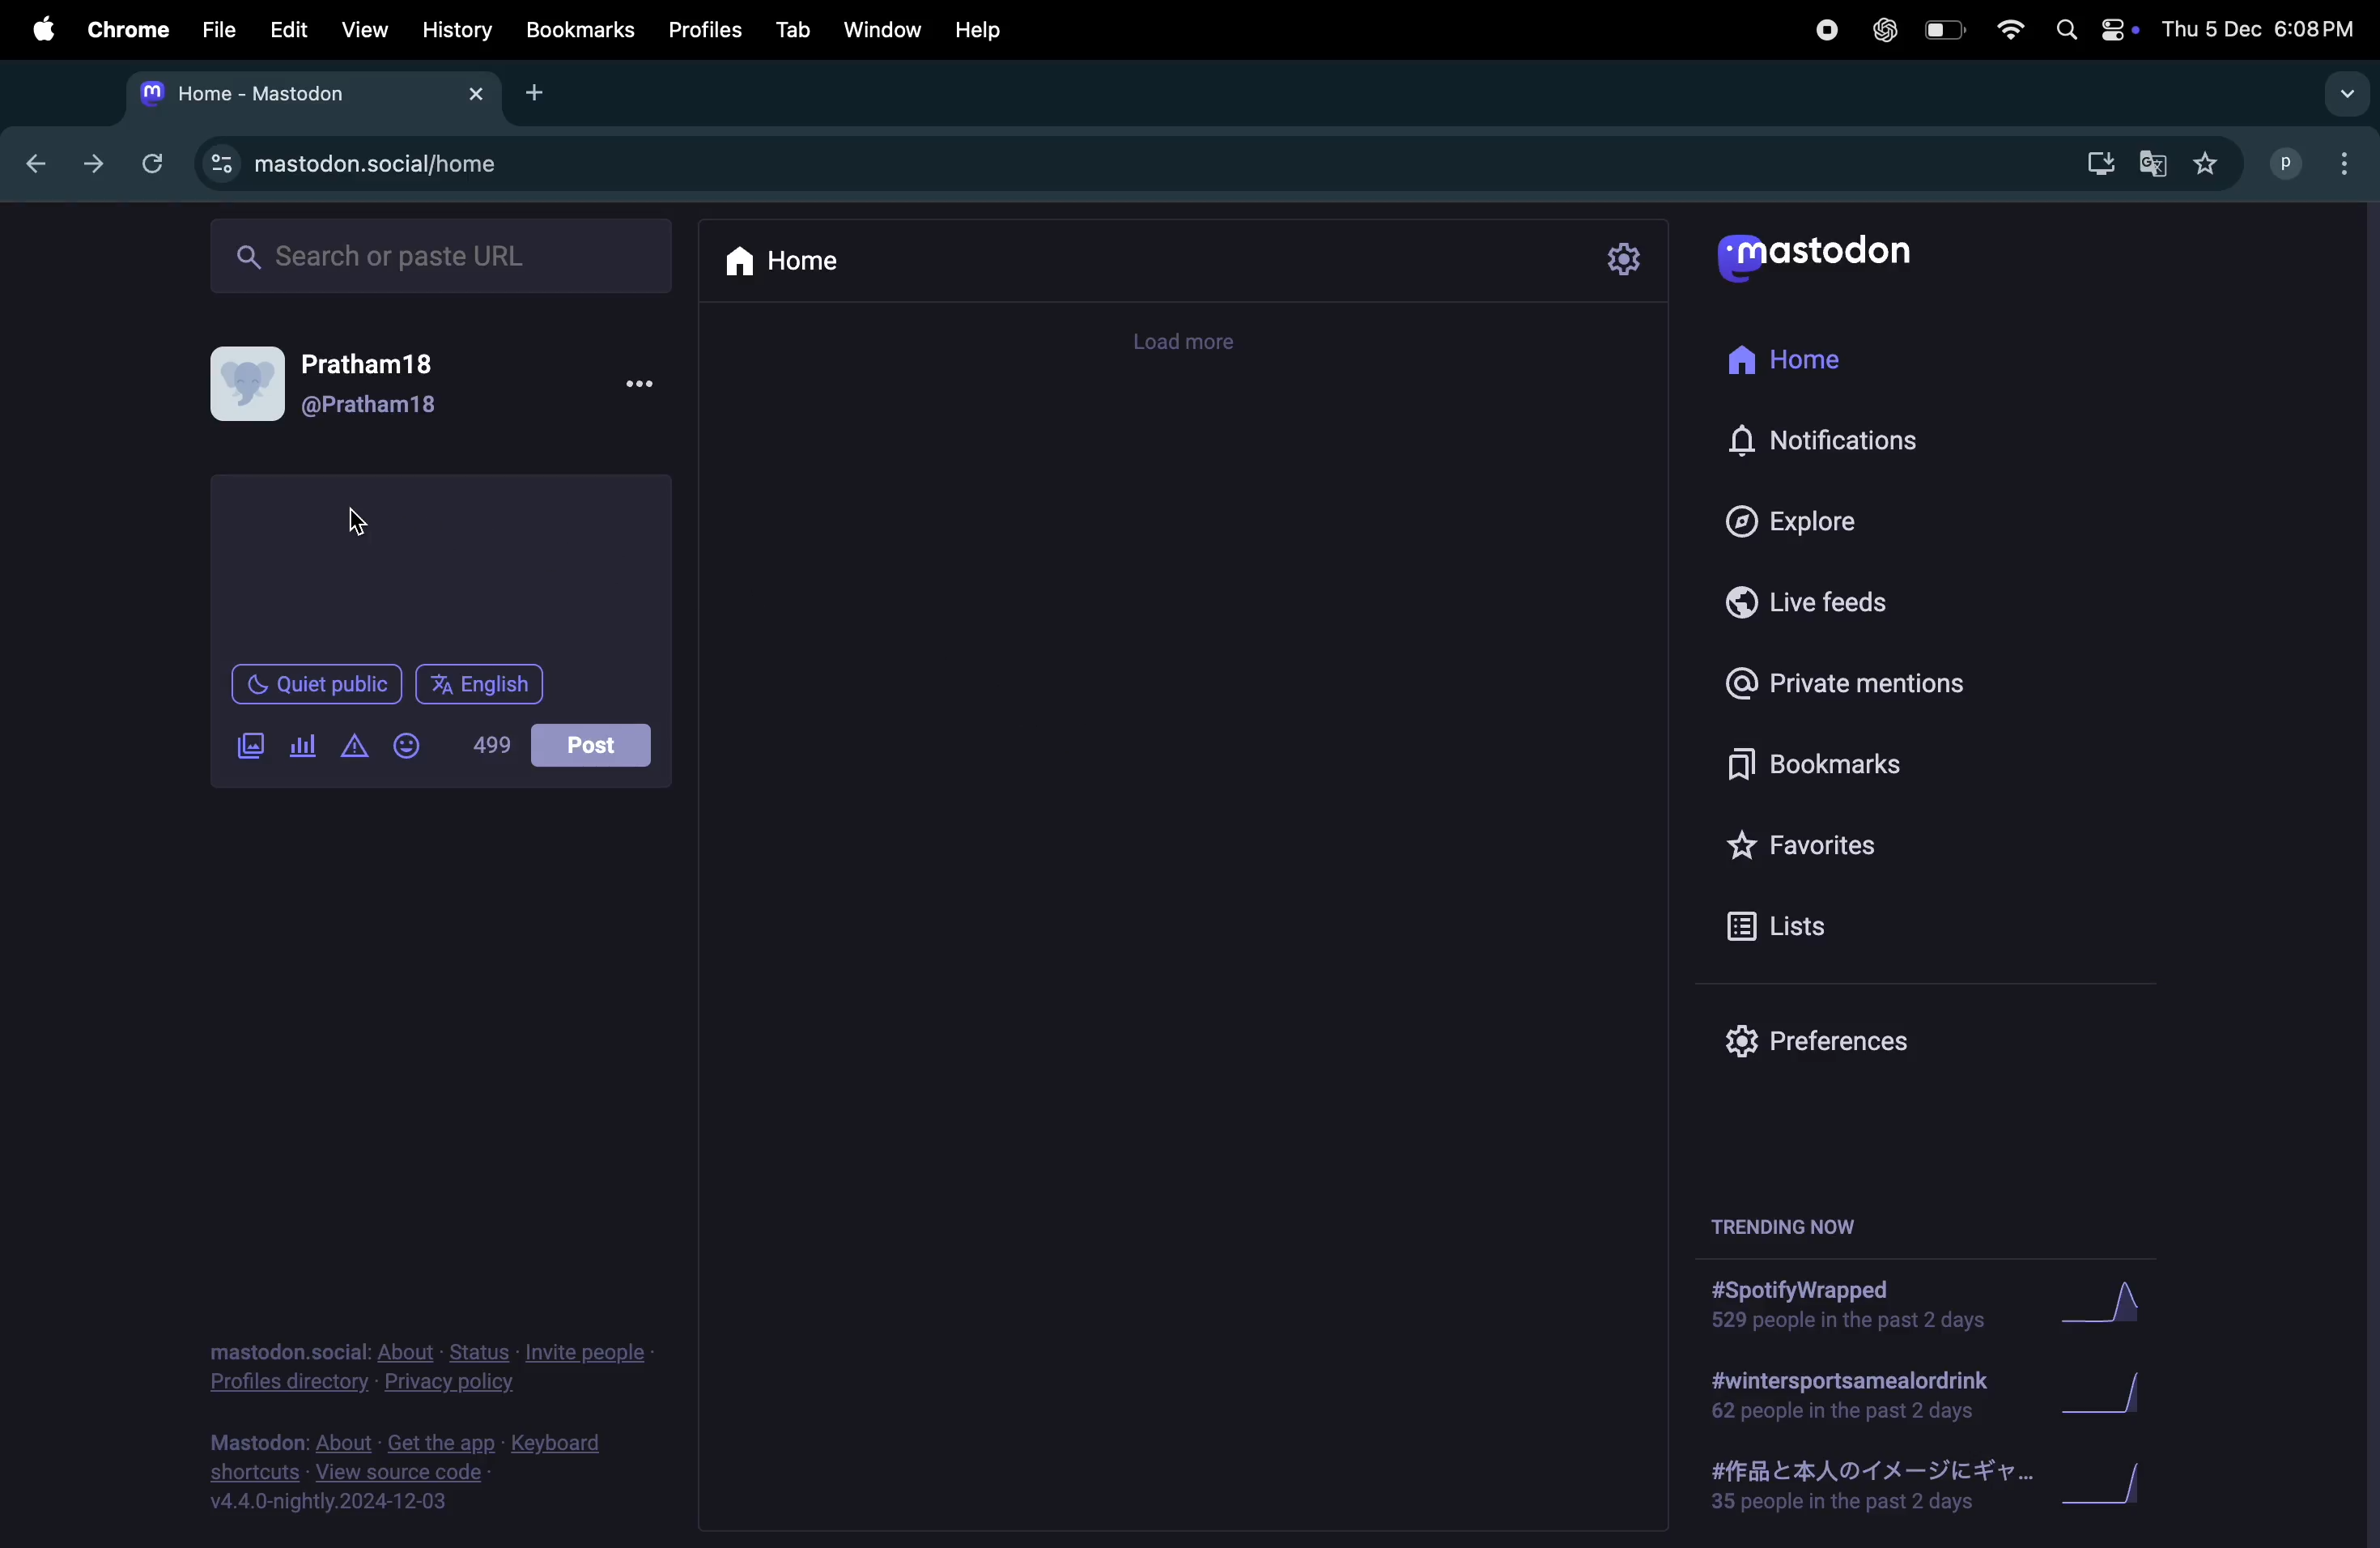 This screenshot has width=2380, height=1548. What do you see at coordinates (1185, 341) in the screenshot?
I see `load more` at bounding box center [1185, 341].